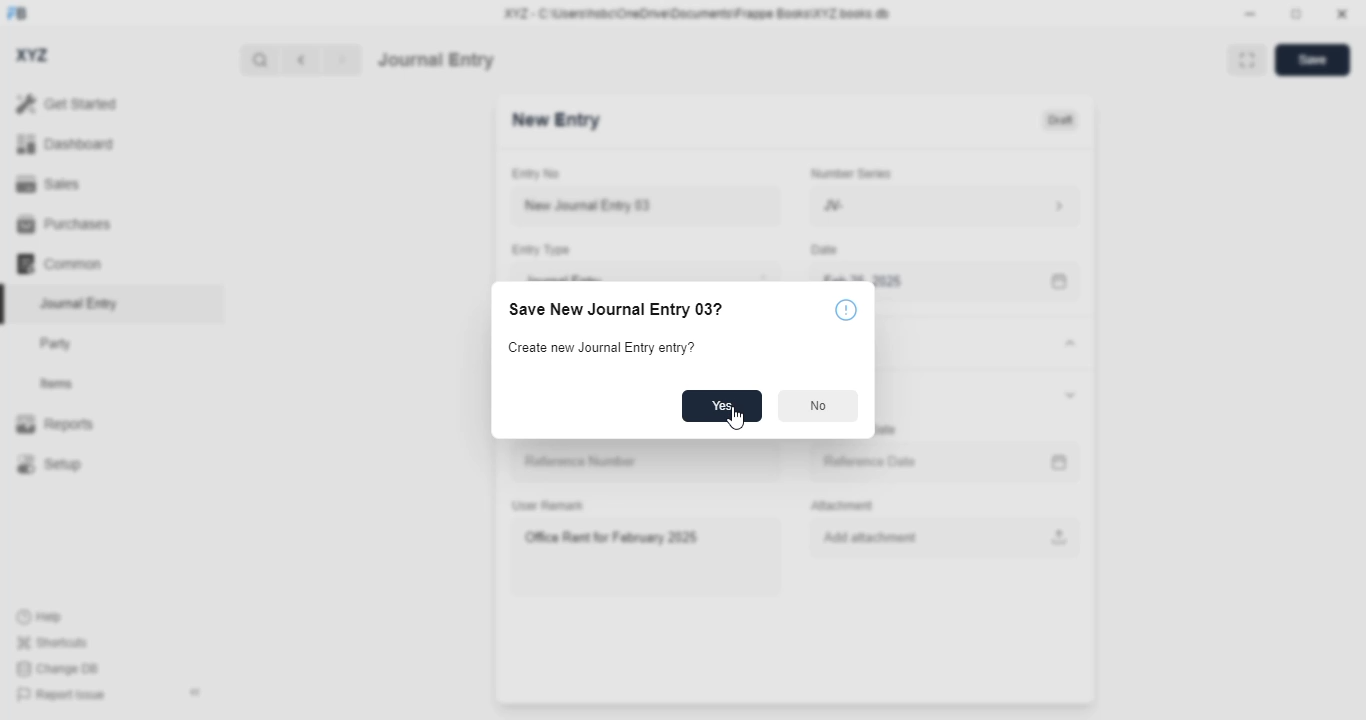  What do you see at coordinates (55, 423) in the screenshot?
I see `reports` at bounding box center [55, 423].